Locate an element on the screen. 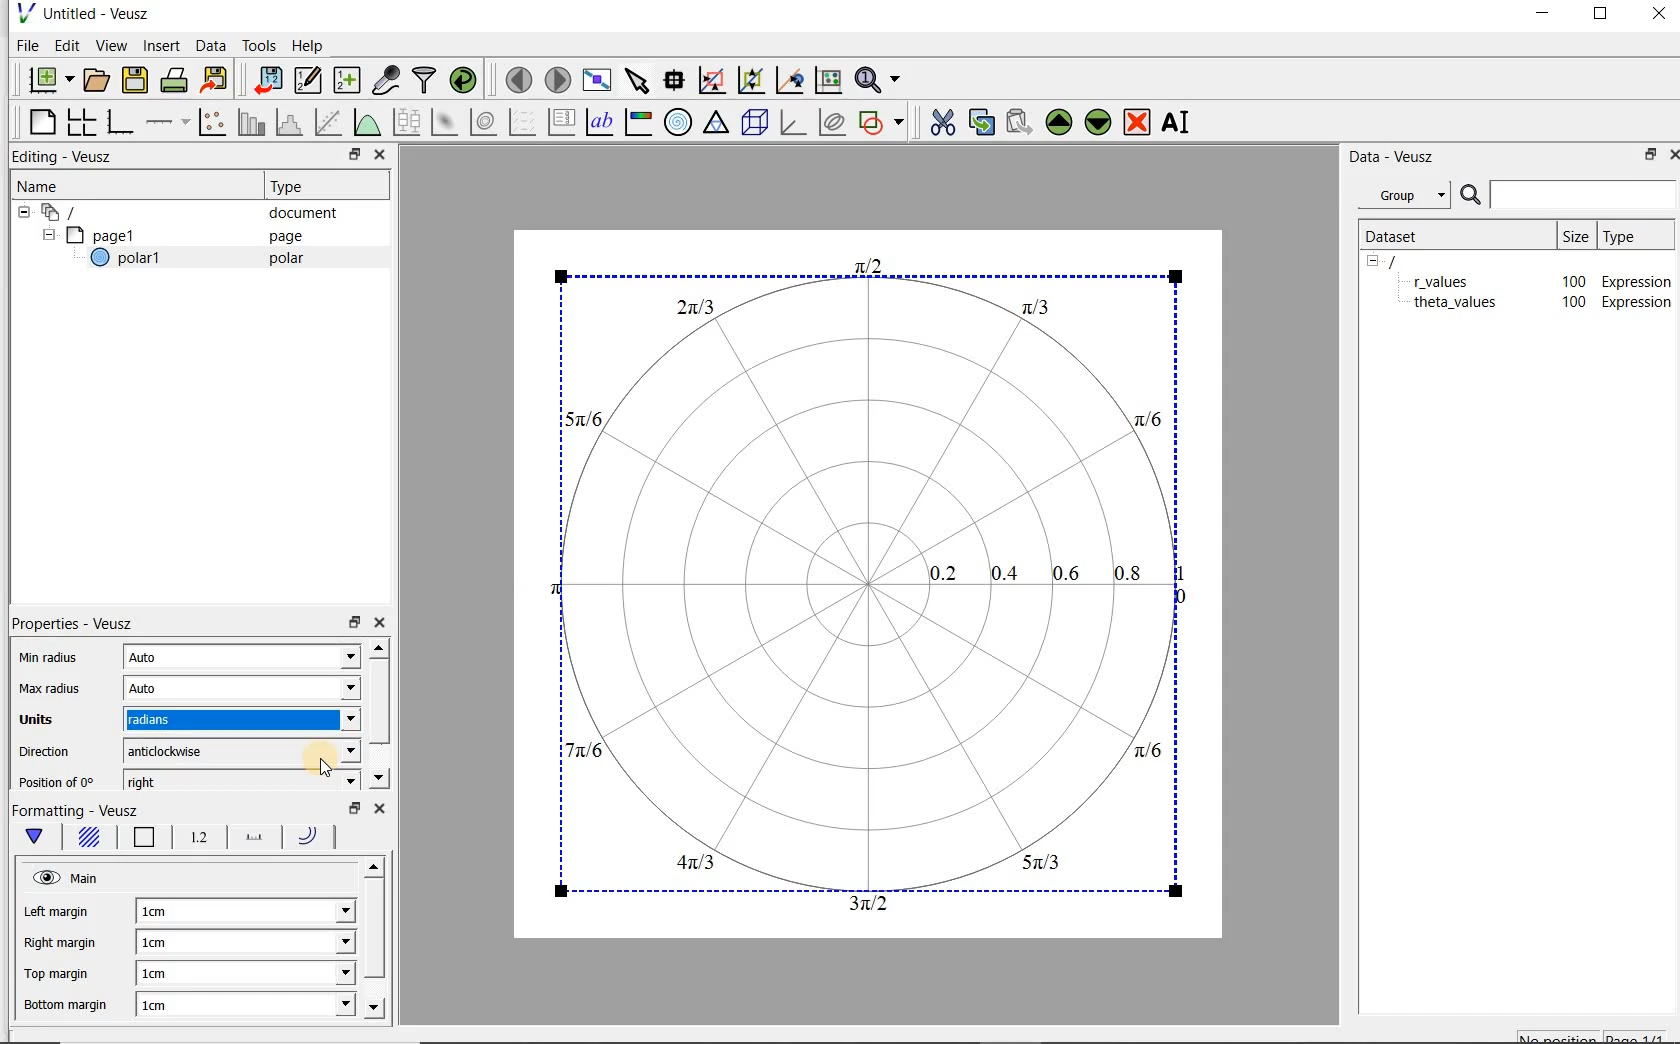 This screenshot has width=1680, height=1044. cut the selected widget is located at coordinates (939, 120).